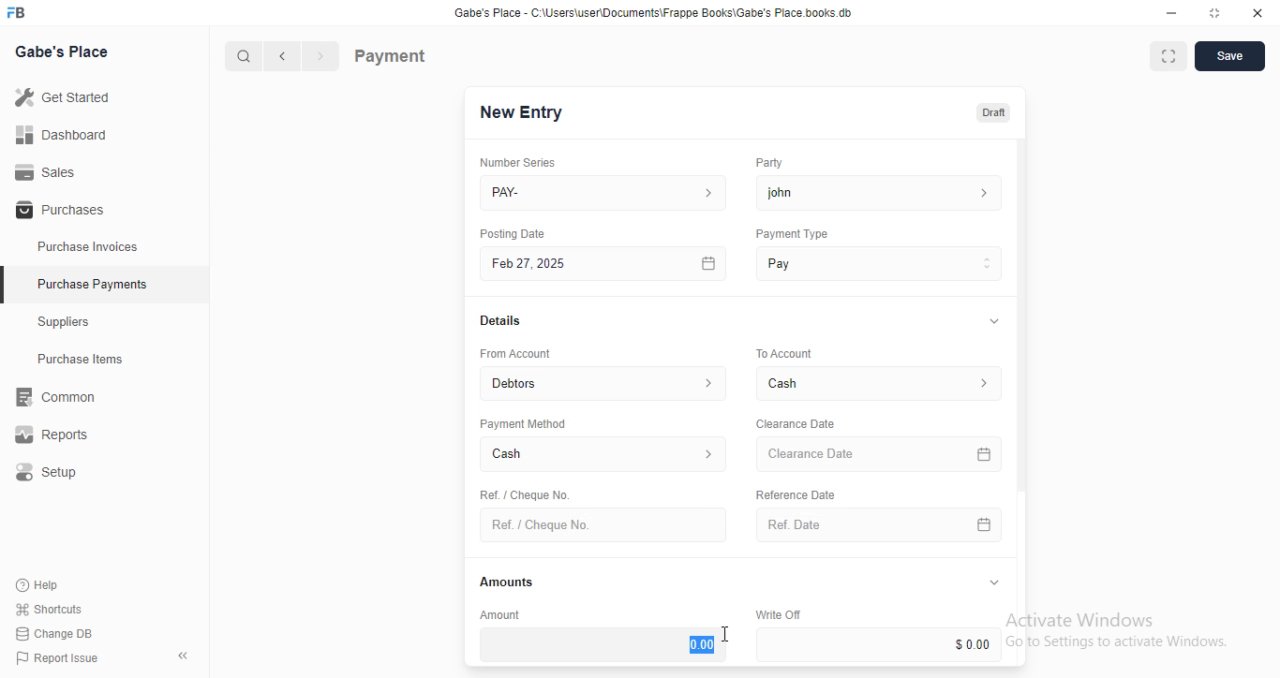  Describe the element at coordinates (61, 473) in the screenshot. I see `Setup` at that location.